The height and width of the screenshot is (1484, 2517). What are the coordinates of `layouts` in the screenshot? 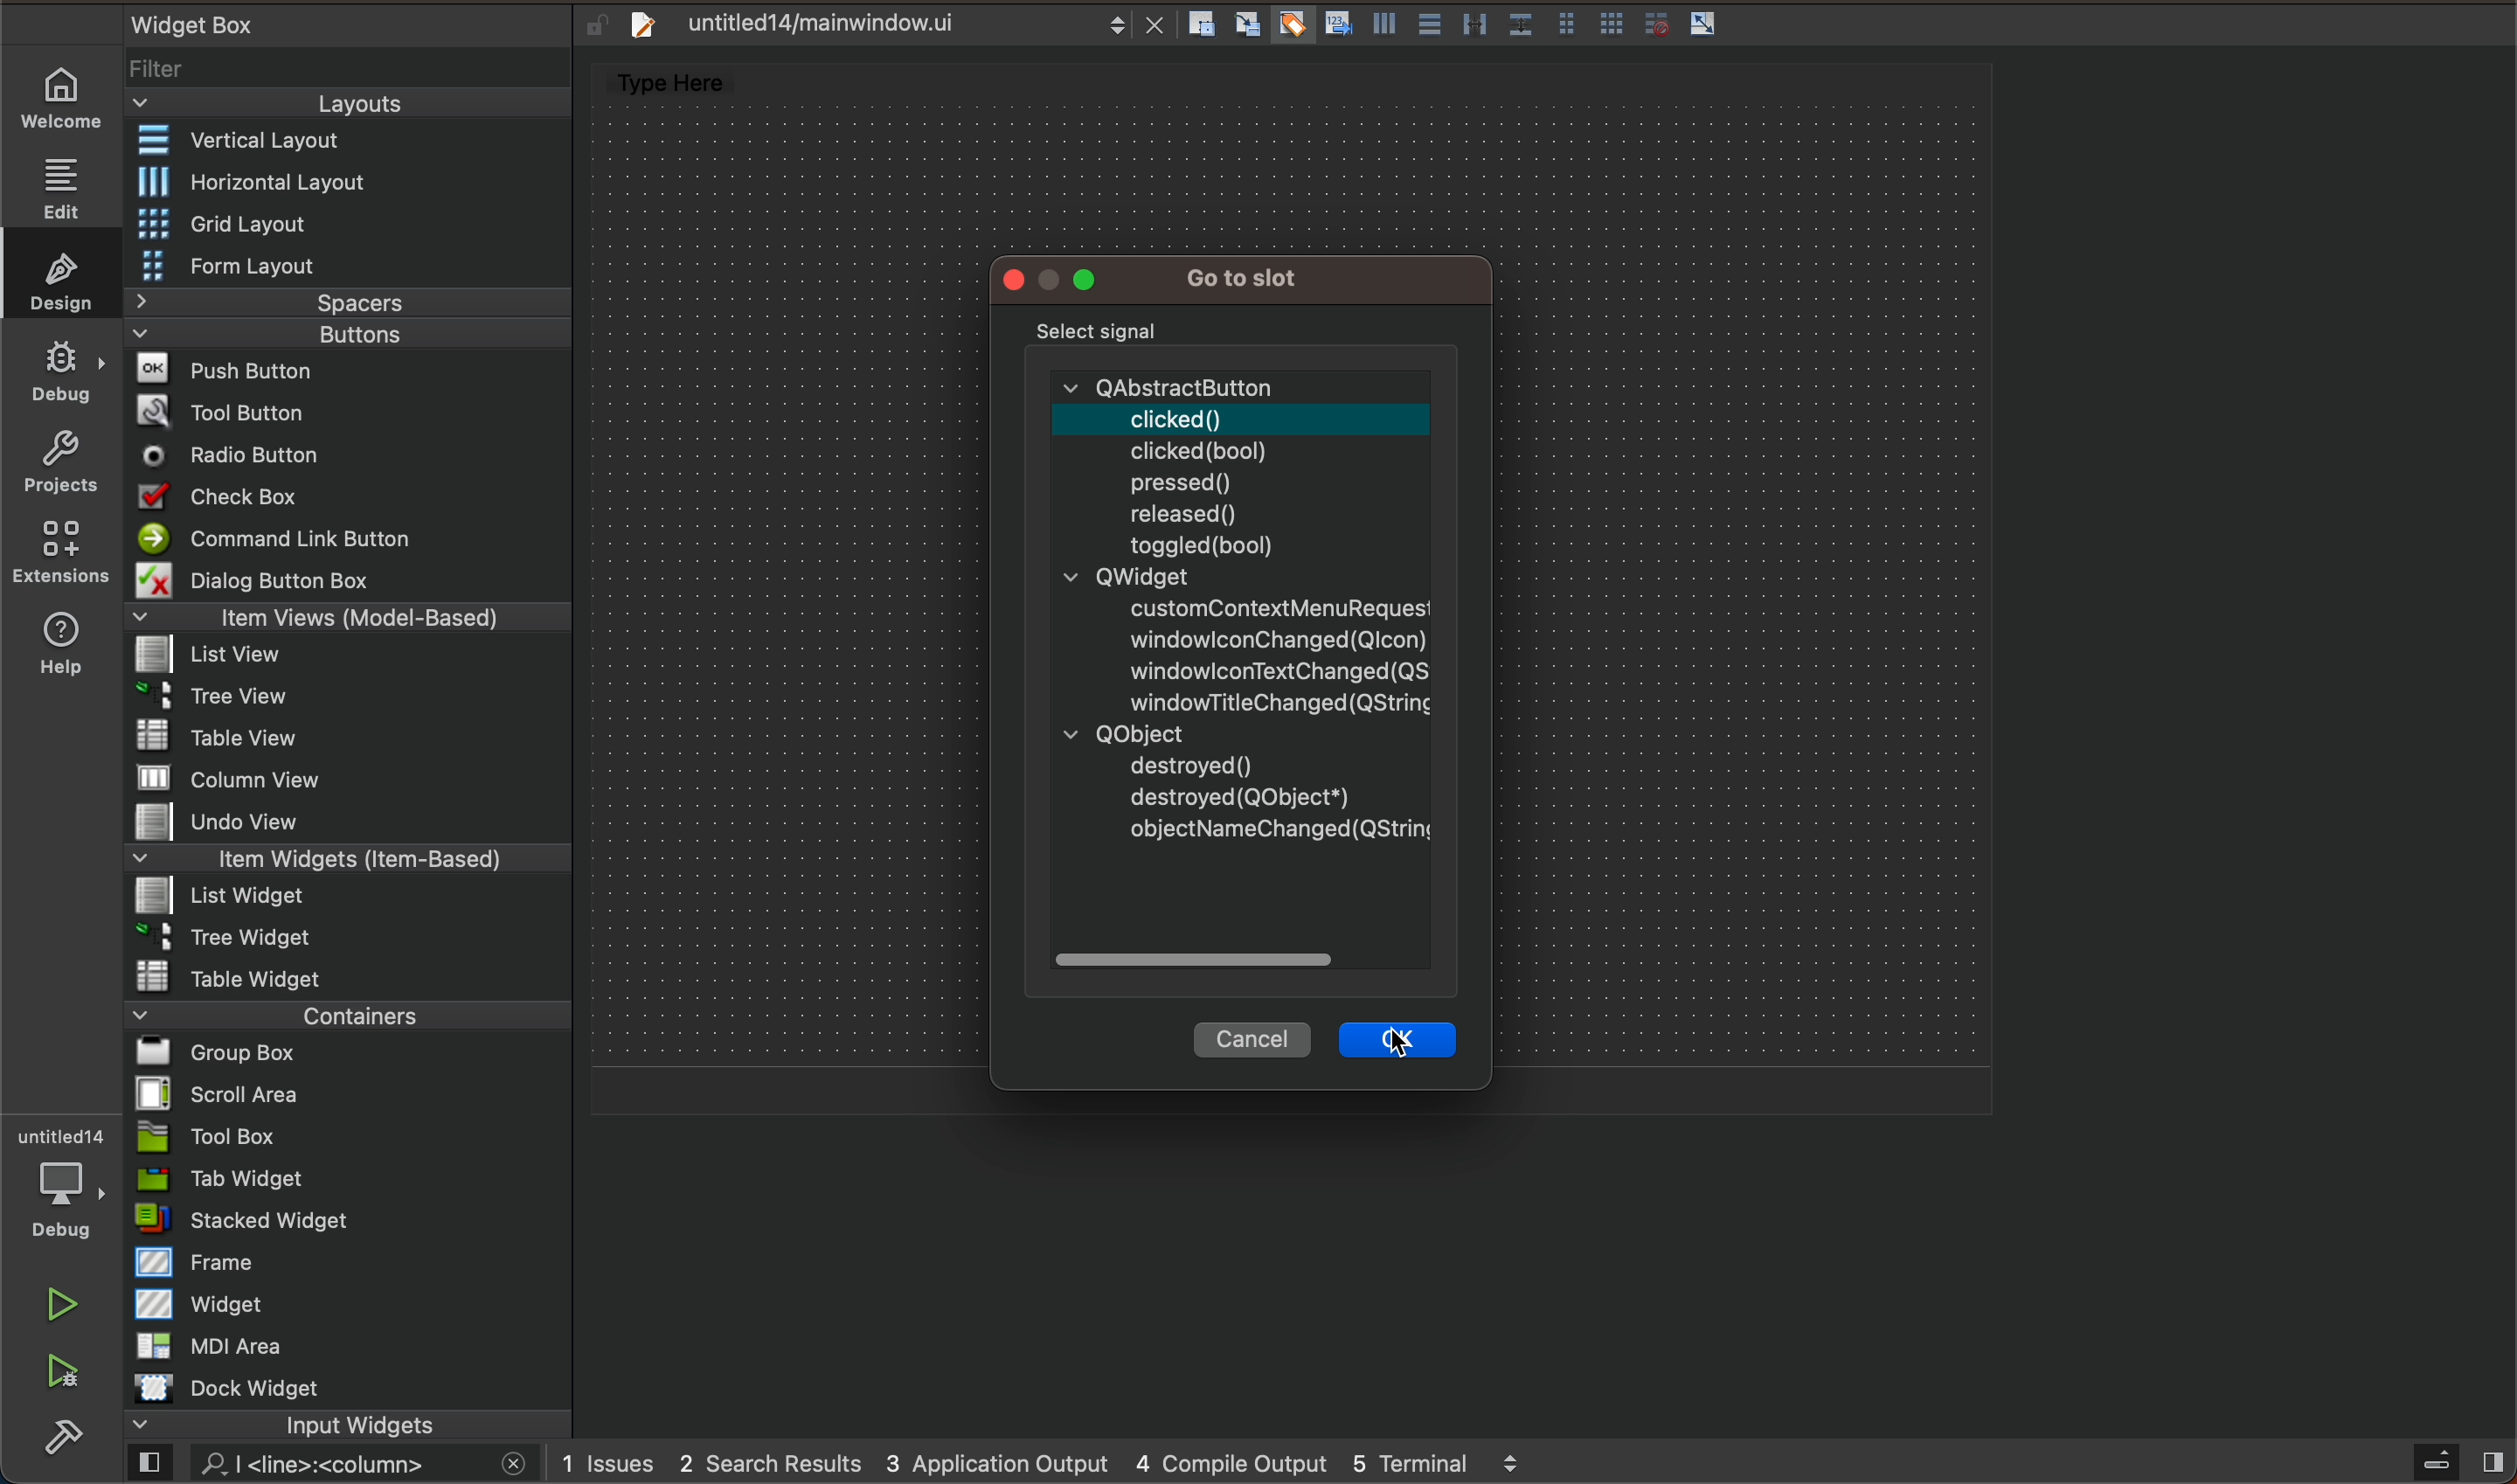 It's located at (345, 104).